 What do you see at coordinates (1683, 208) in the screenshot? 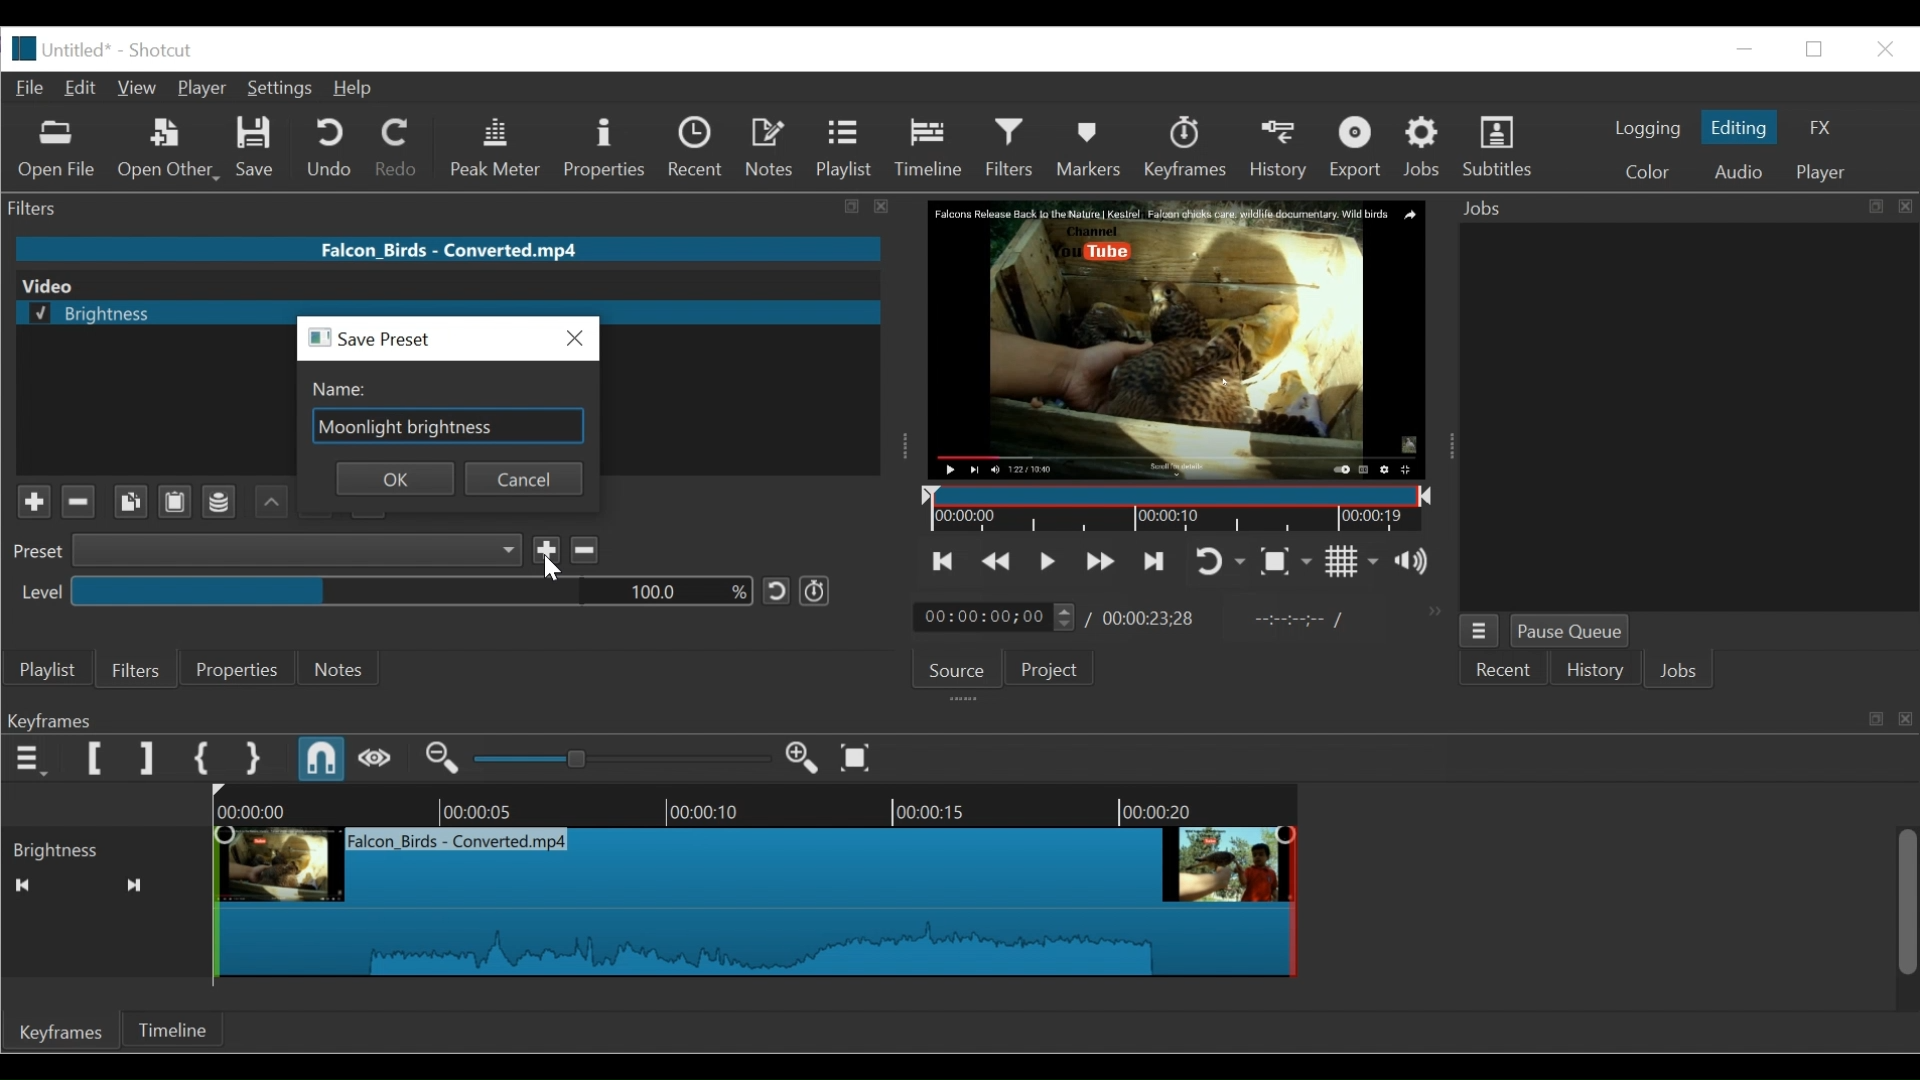
I see `Jobs Panel` at bounding box center [1683, 208].